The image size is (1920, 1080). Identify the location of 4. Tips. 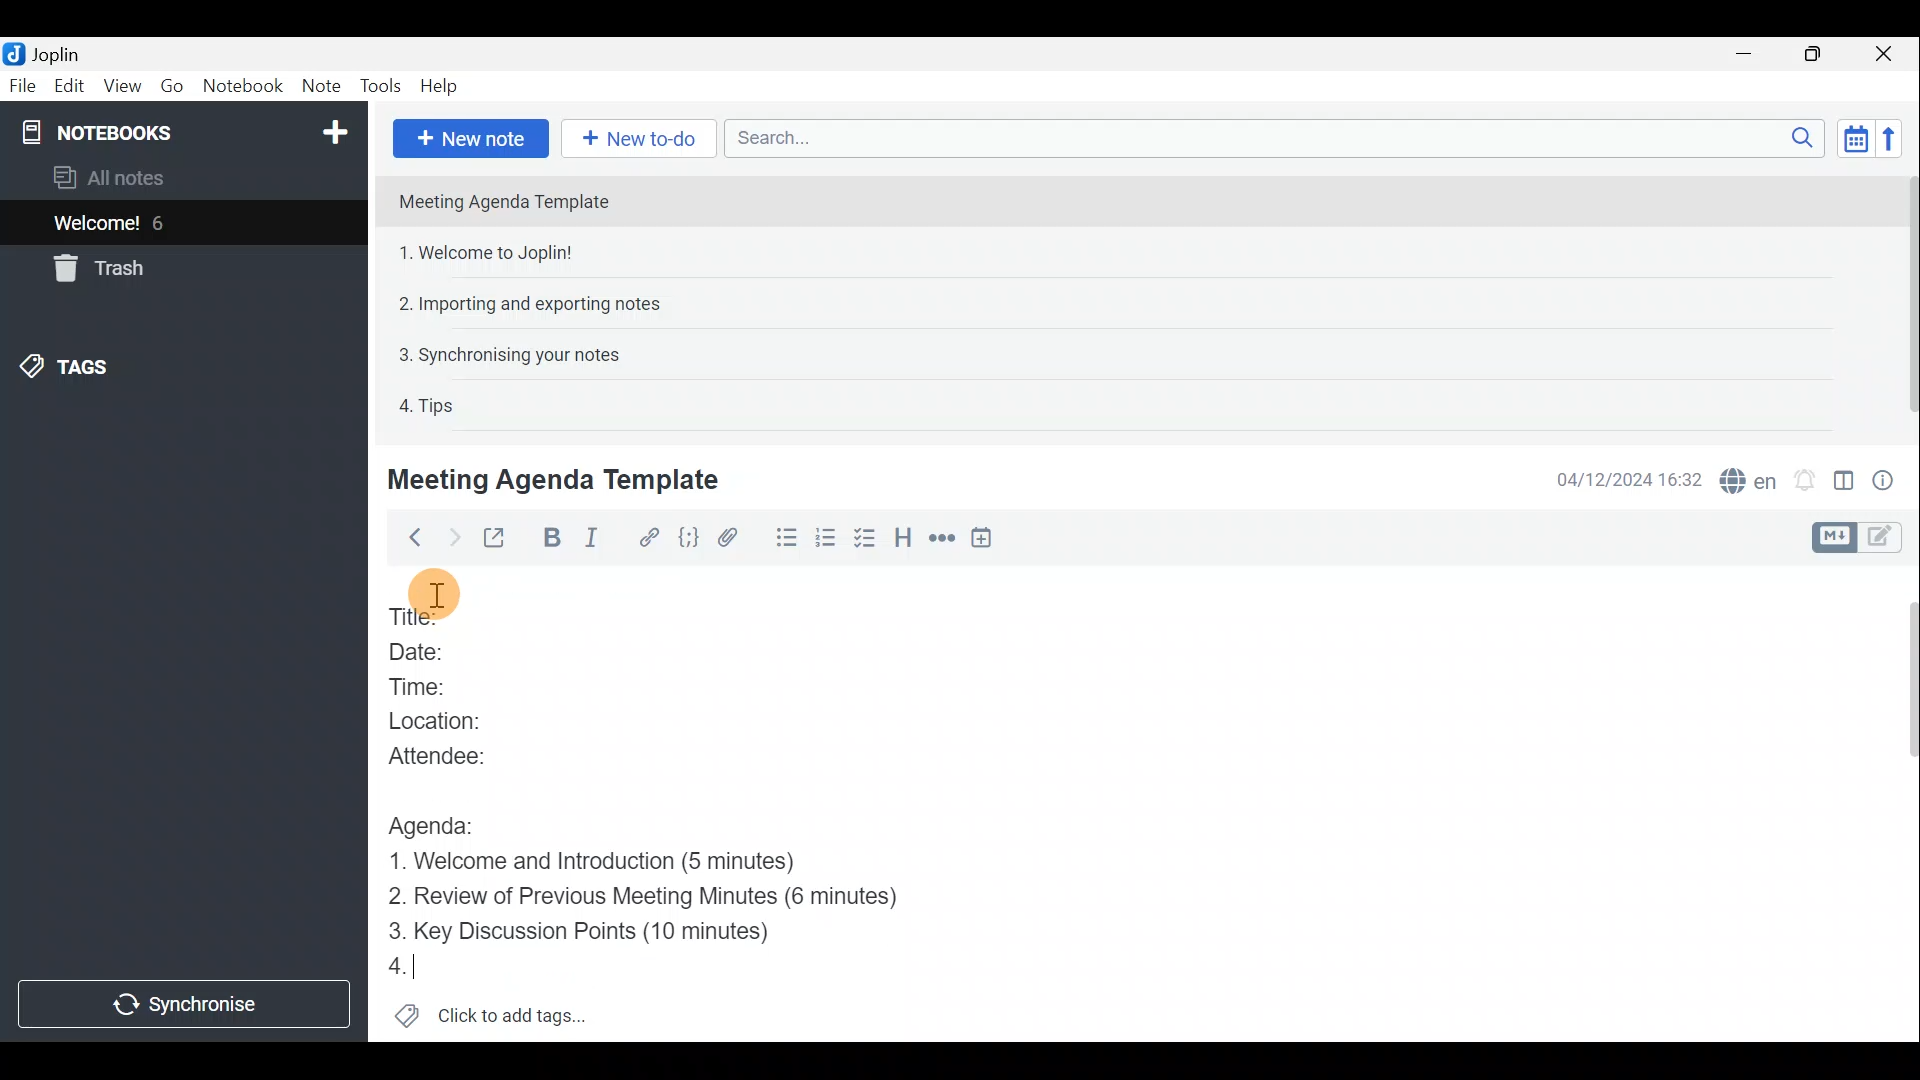
(428, 405).